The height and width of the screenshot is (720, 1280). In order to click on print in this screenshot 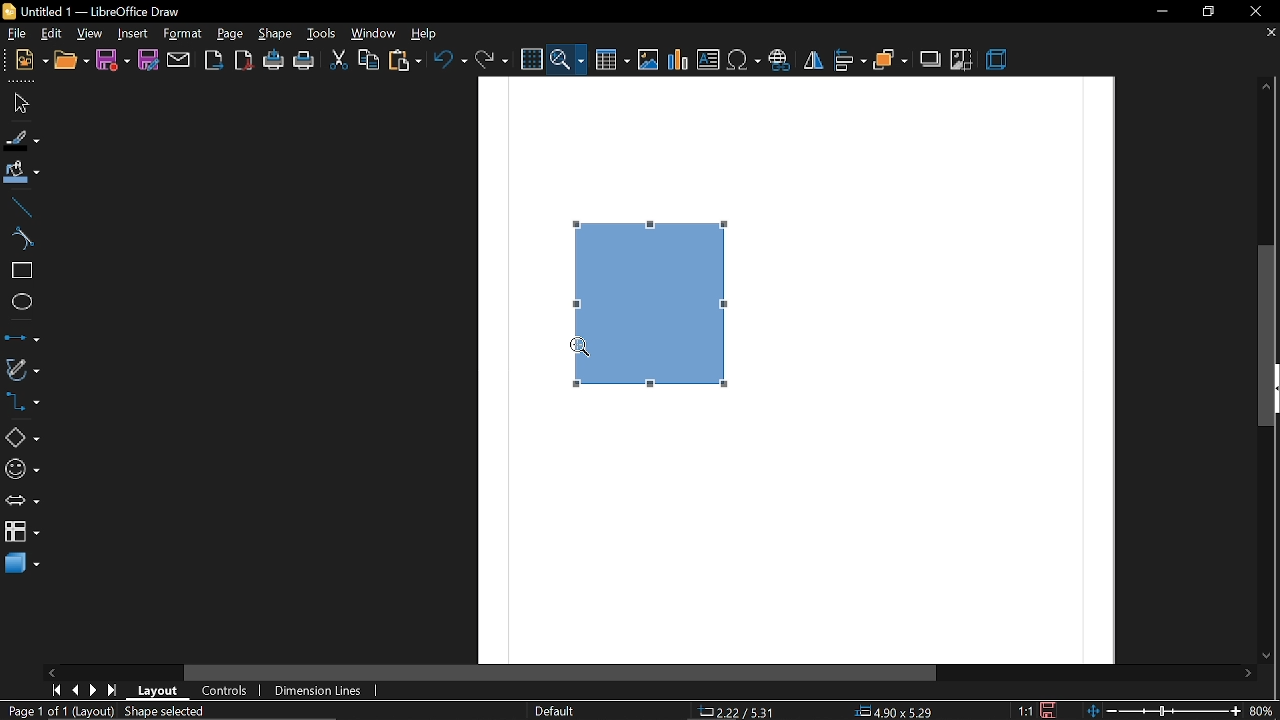, I will do `click(304, 61)`.